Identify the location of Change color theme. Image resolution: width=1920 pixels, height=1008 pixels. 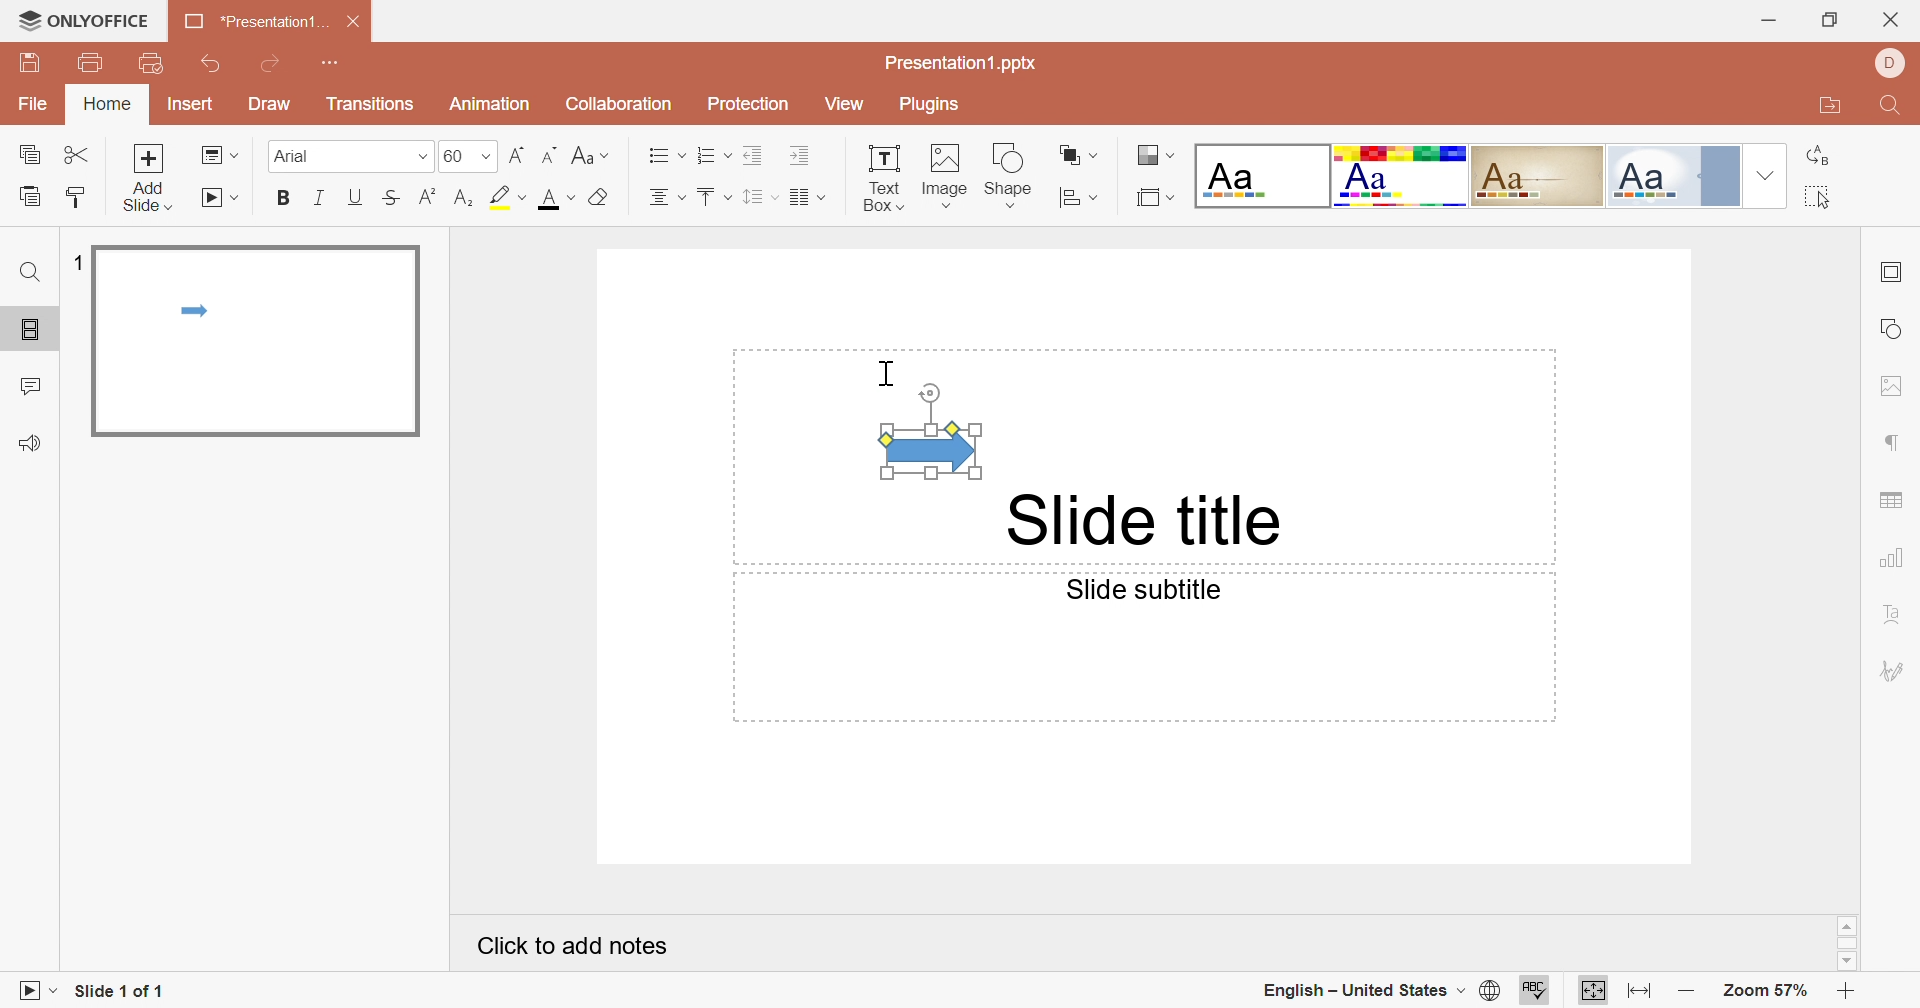
(1155, 156).